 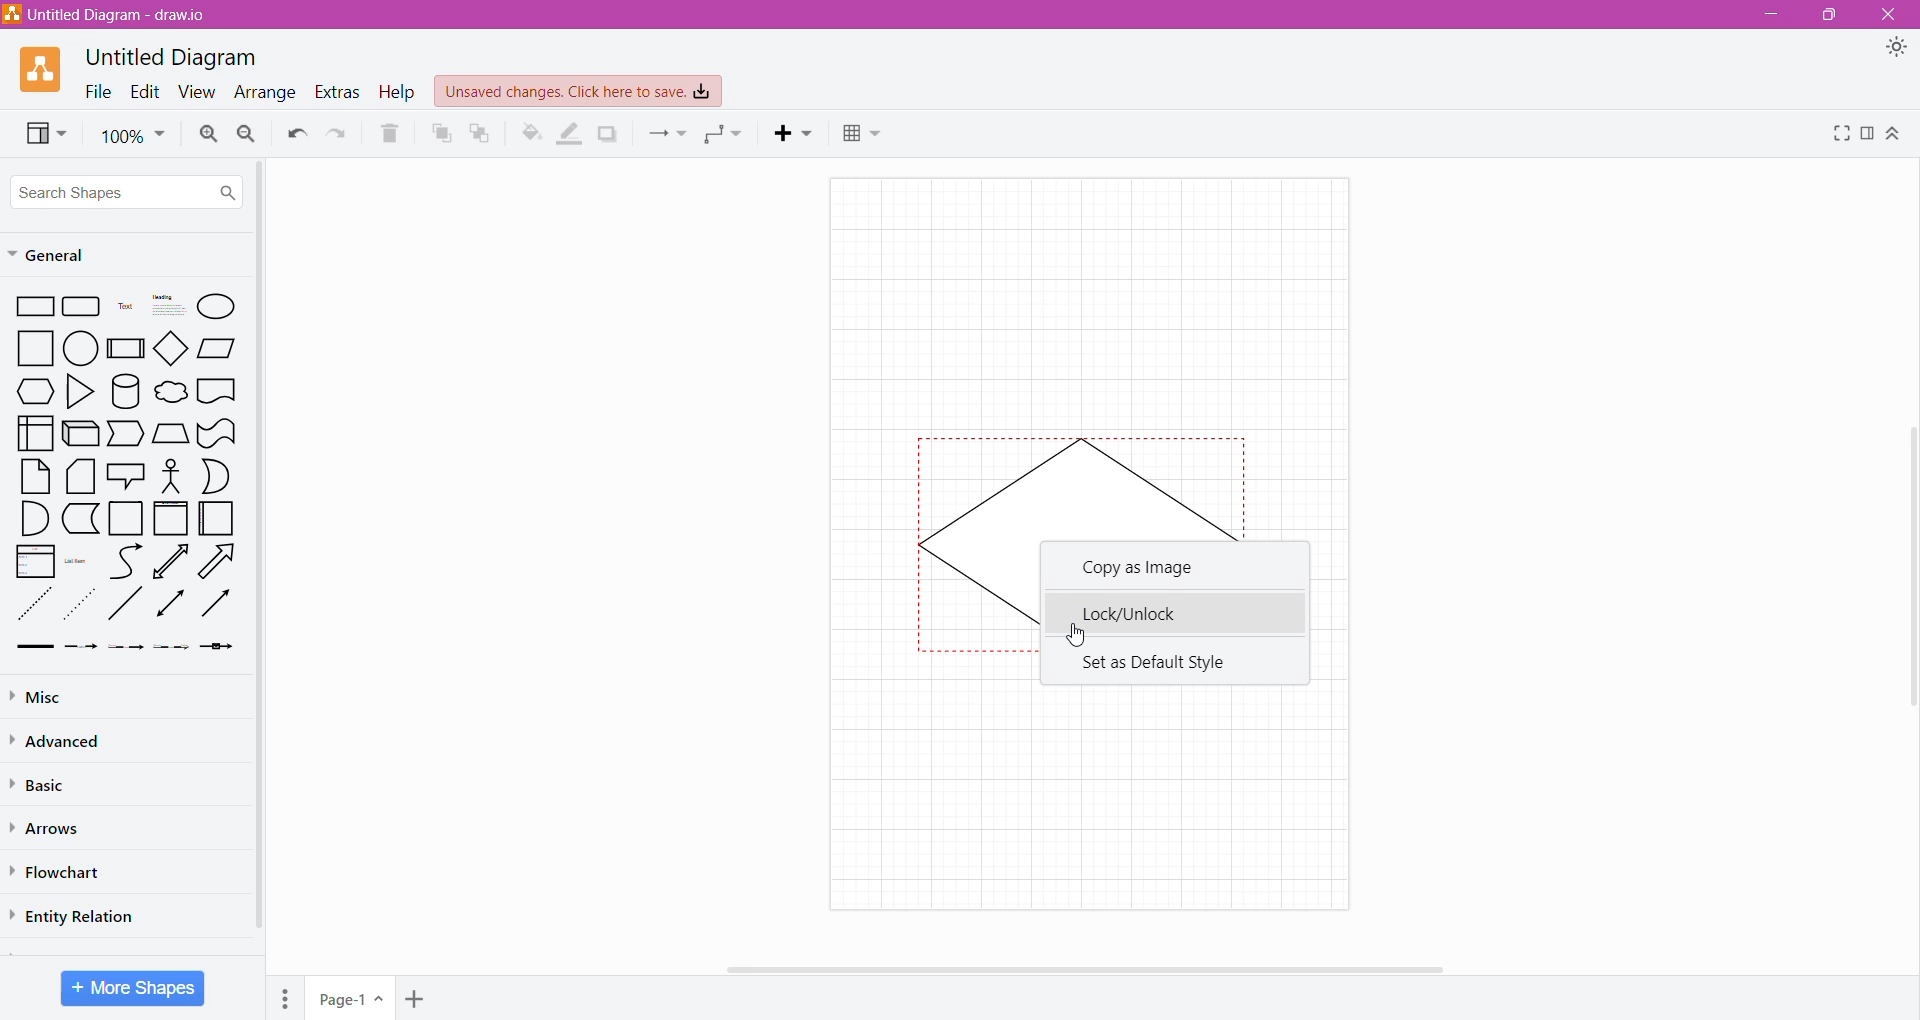 I want to click on Available shape selected, so click(x=1077, y=482).